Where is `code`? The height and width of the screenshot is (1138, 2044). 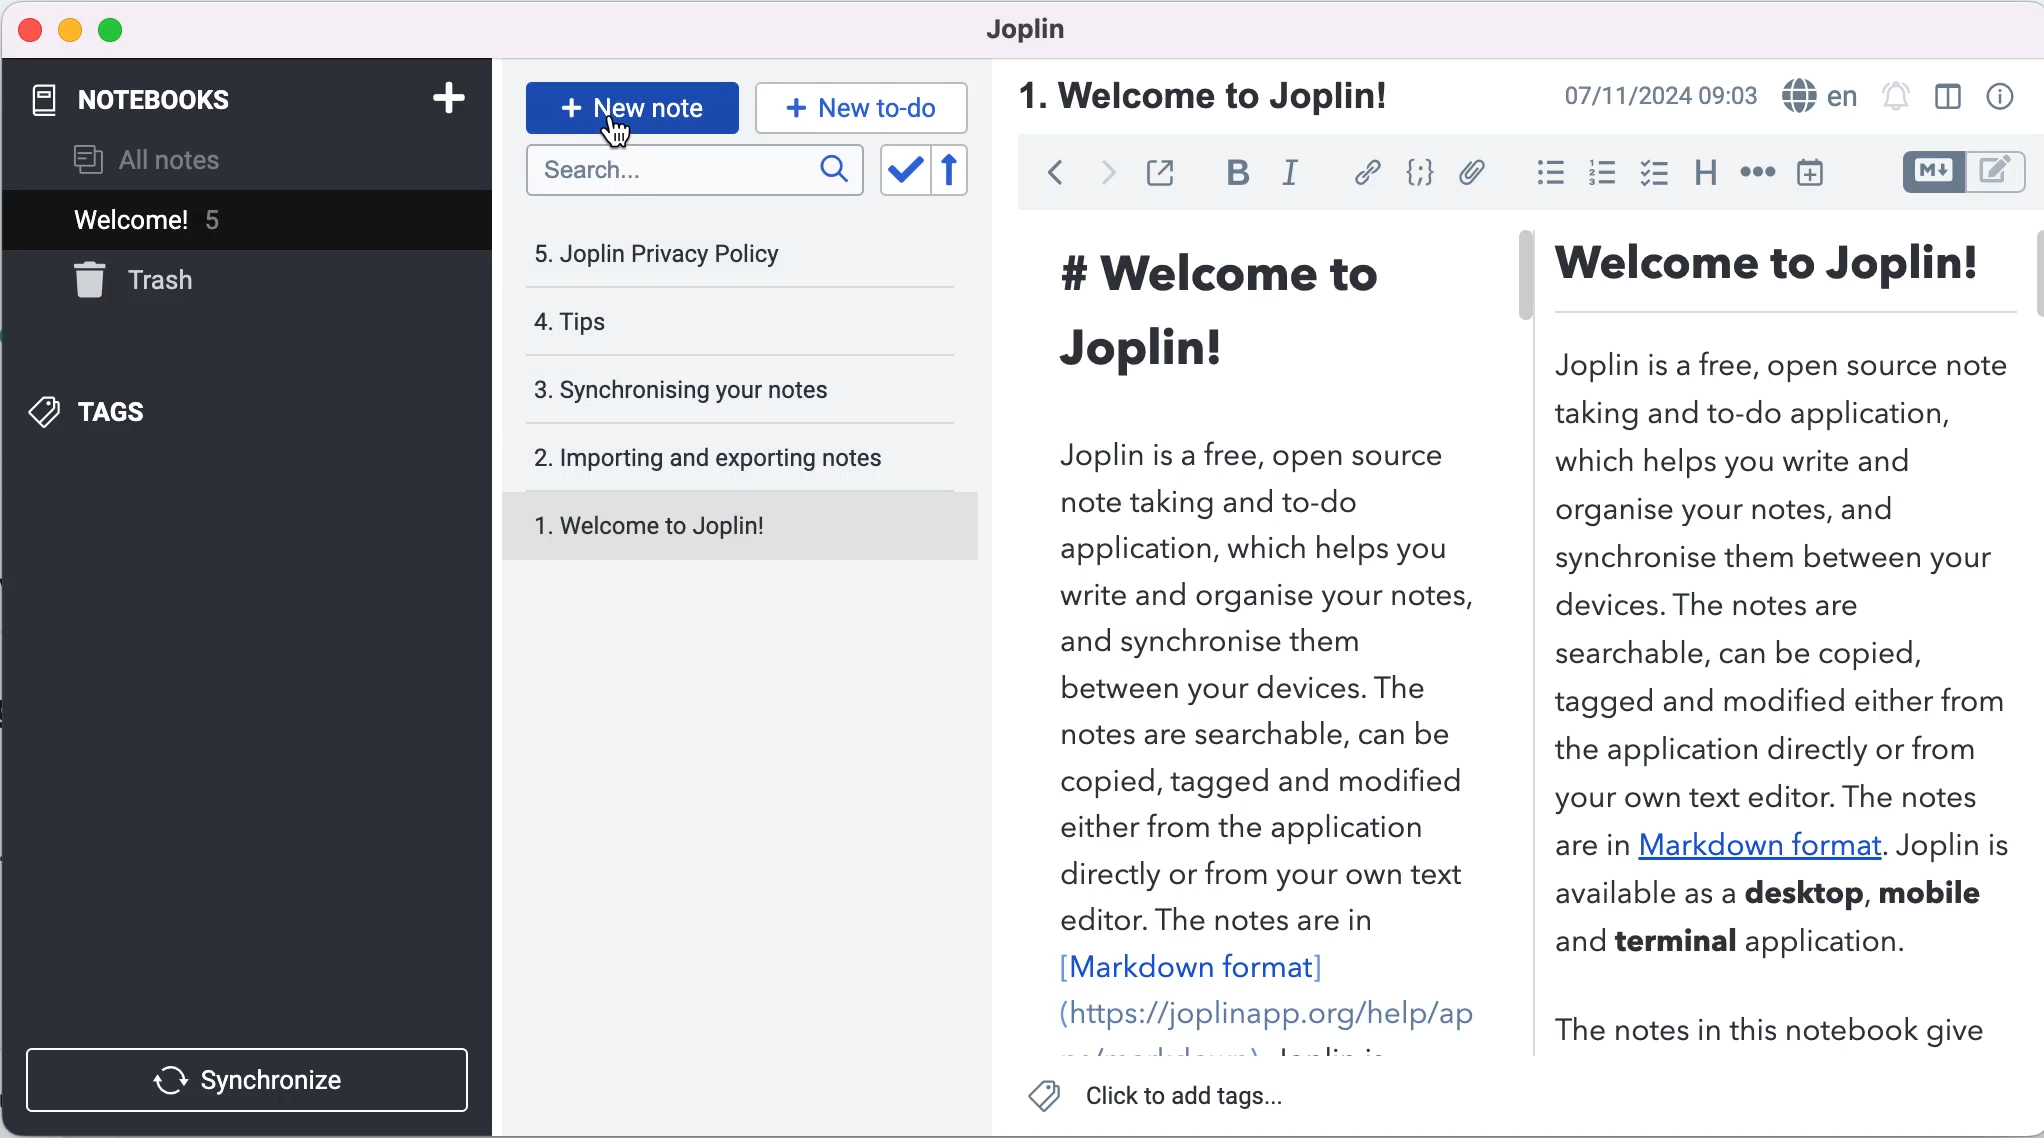 code is located at coordinates (1421, 174).